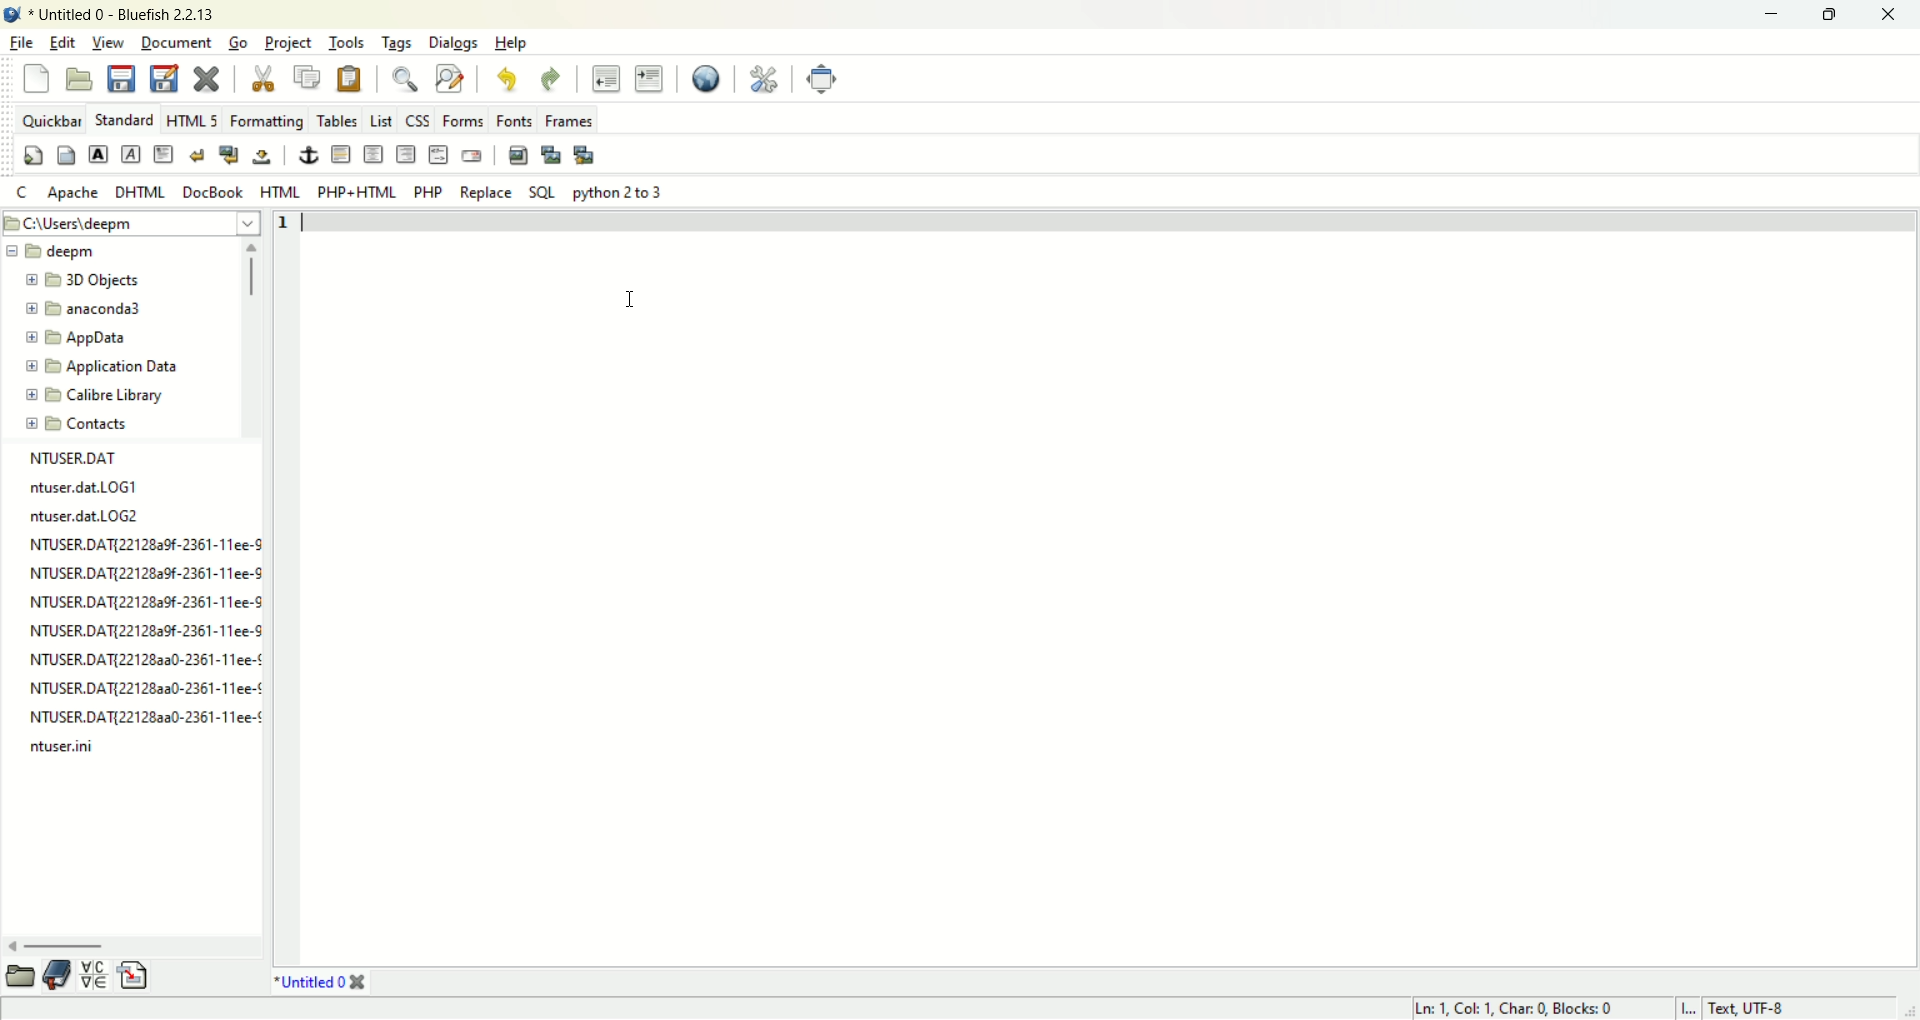  Describe the element at coordinates (350, 79) in the screenshot. I see `paste` at that location.